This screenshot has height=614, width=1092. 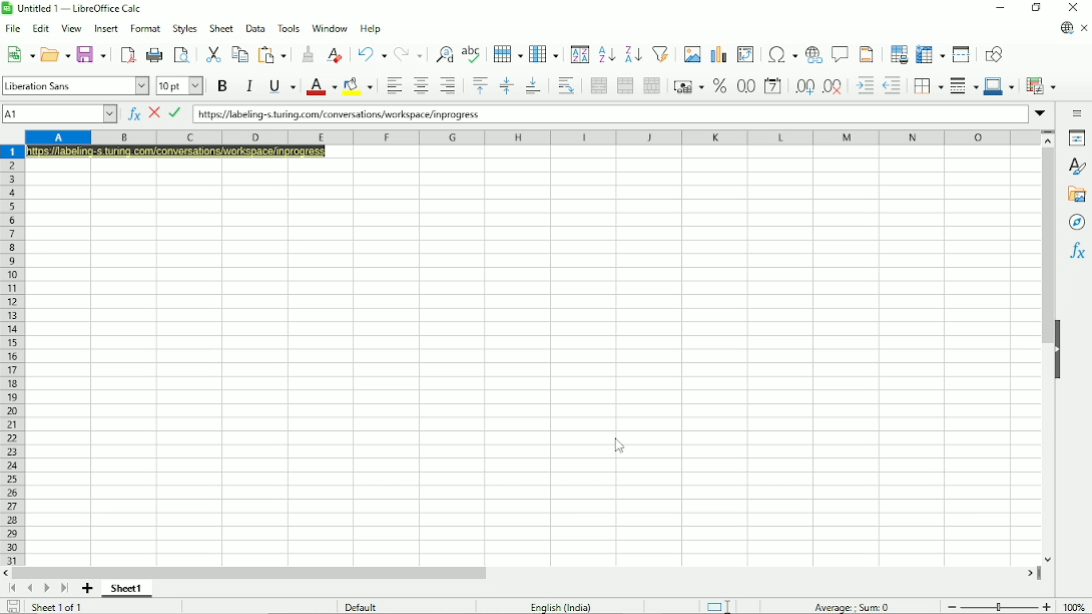 I want to click on Sort ascending, so click(x=606, y=54).